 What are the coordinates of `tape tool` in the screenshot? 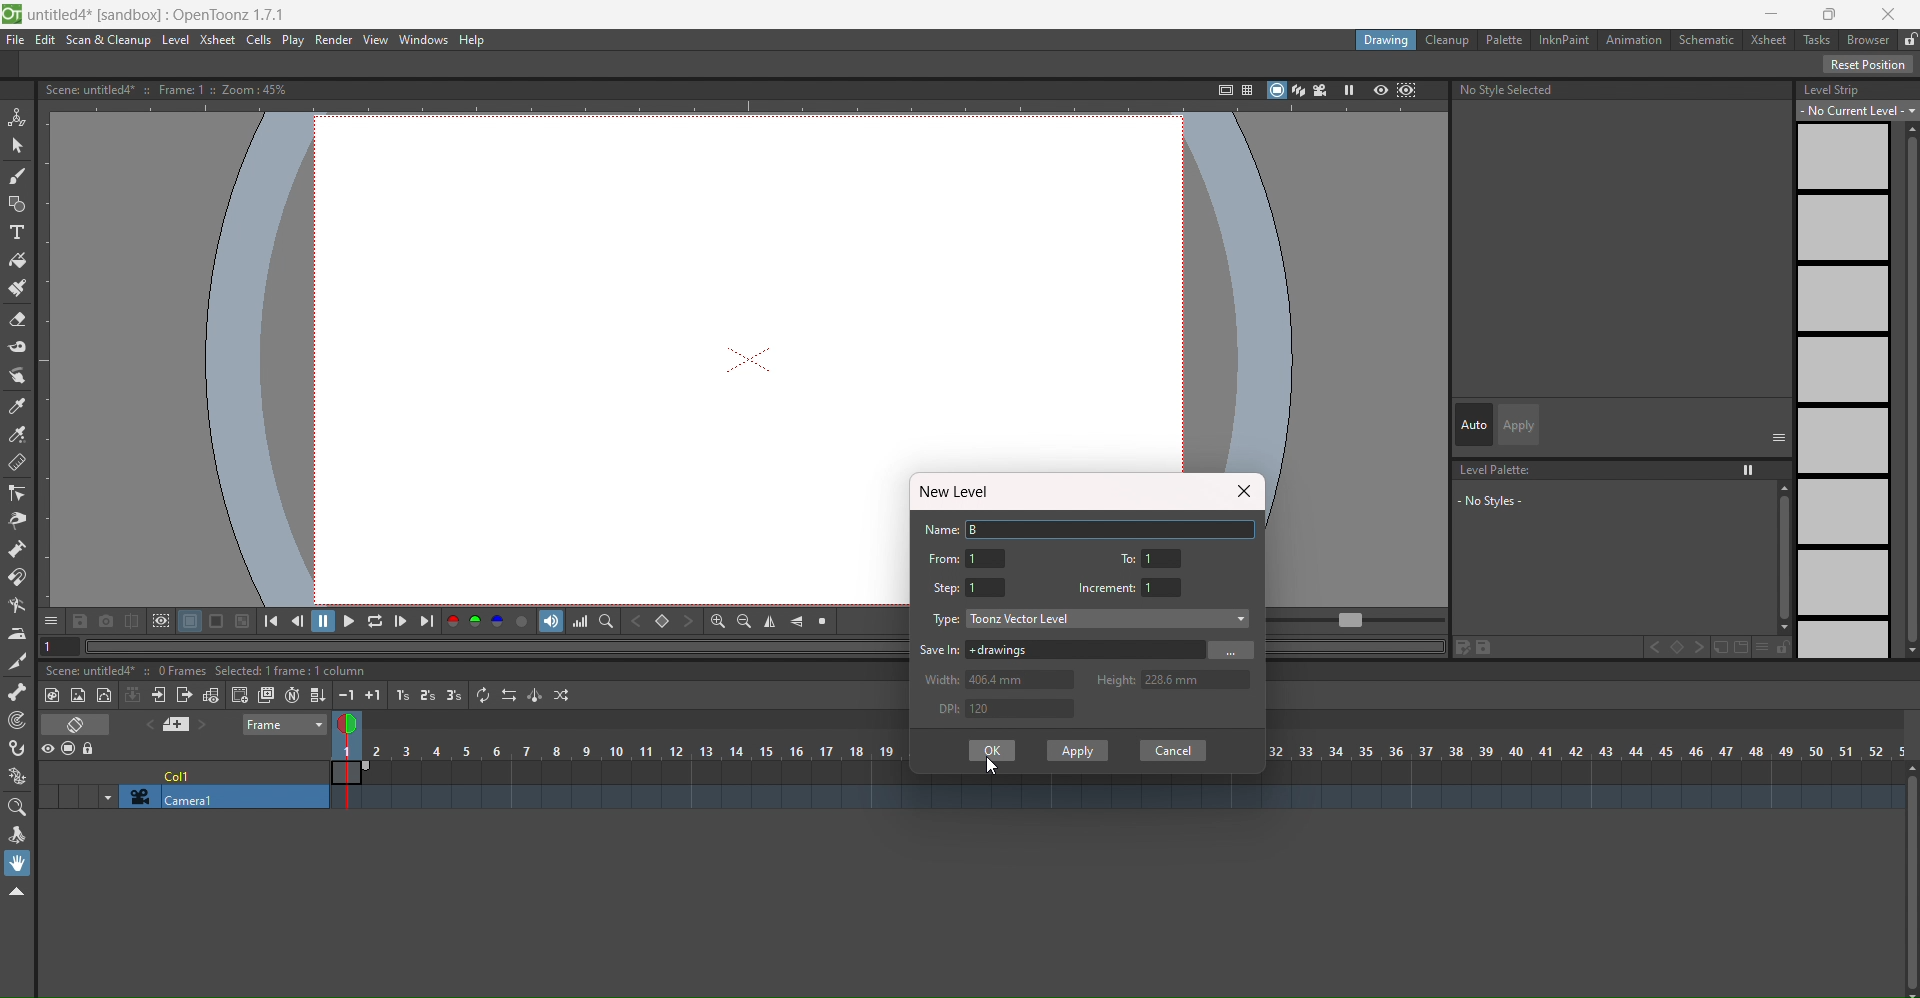 It's located at (18, 347).